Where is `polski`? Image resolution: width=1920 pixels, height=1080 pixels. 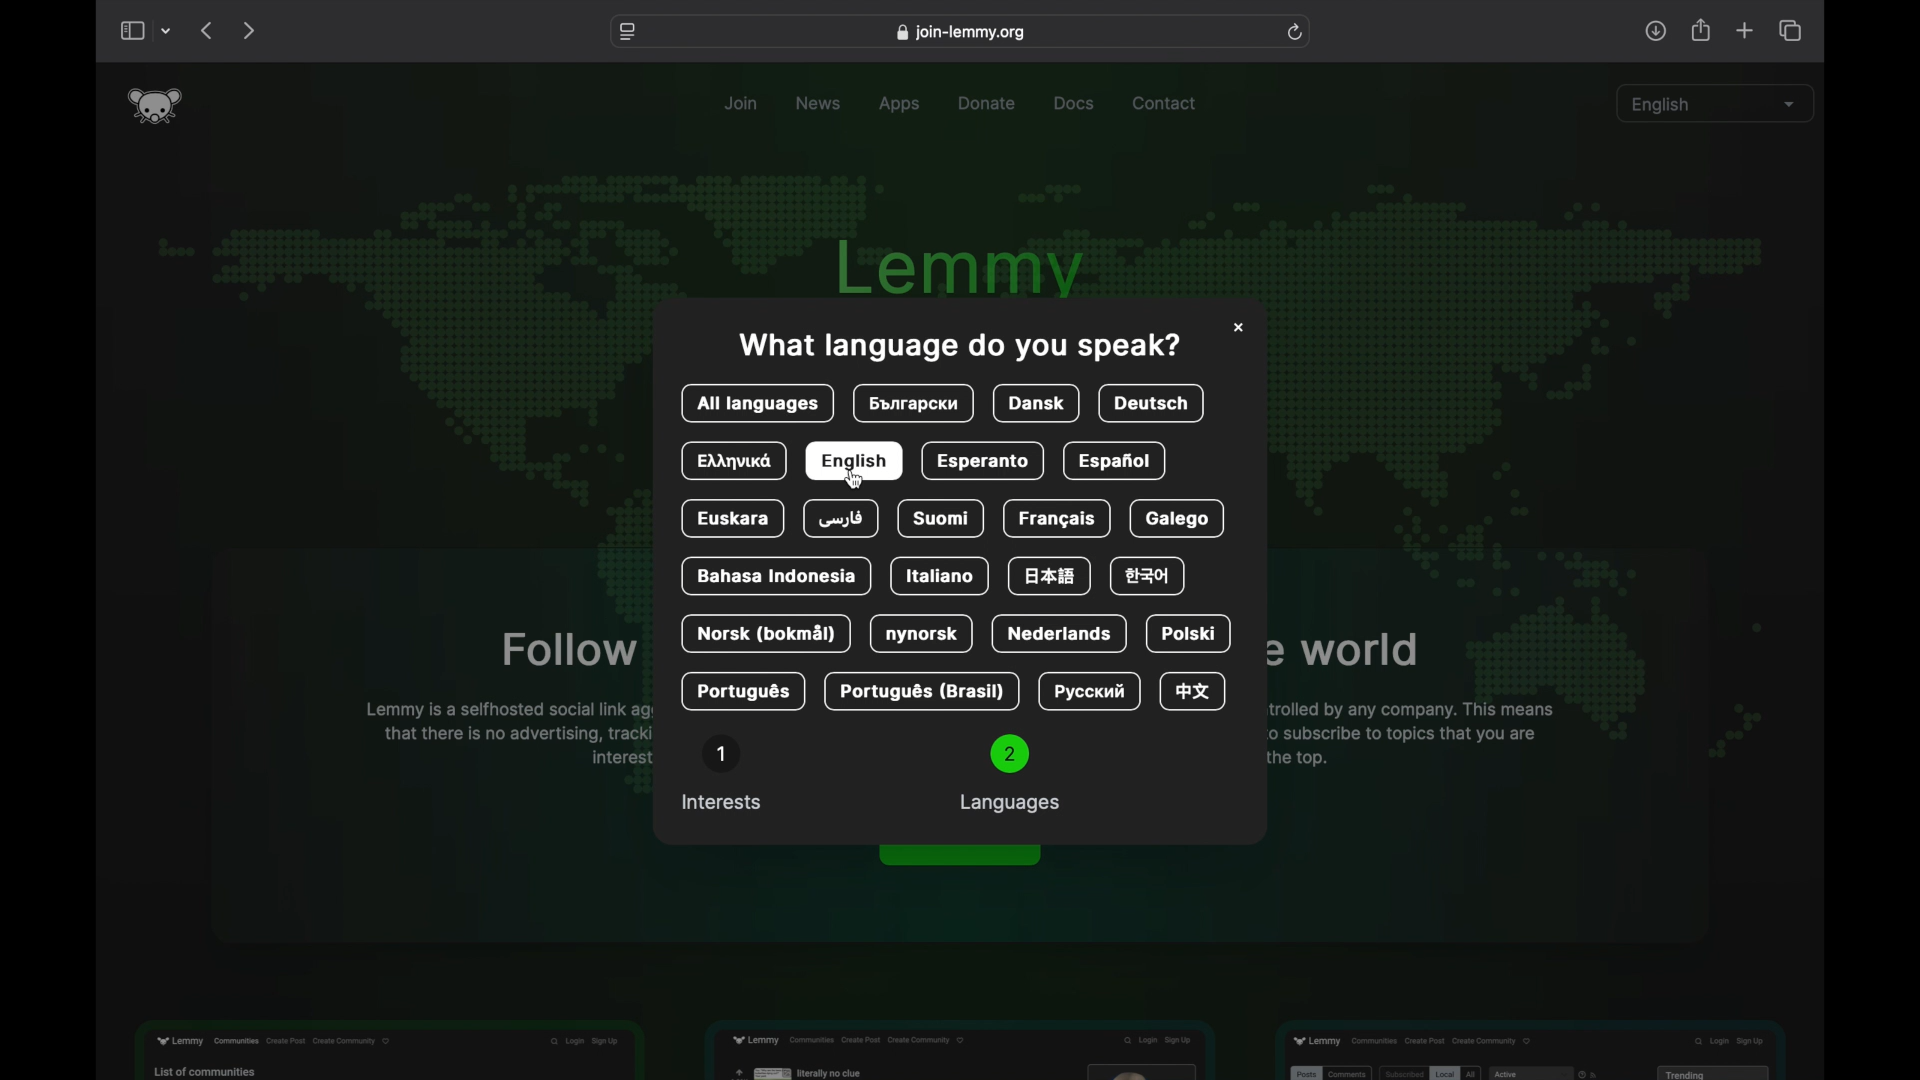 polski is located at coordinates (1187, 634).